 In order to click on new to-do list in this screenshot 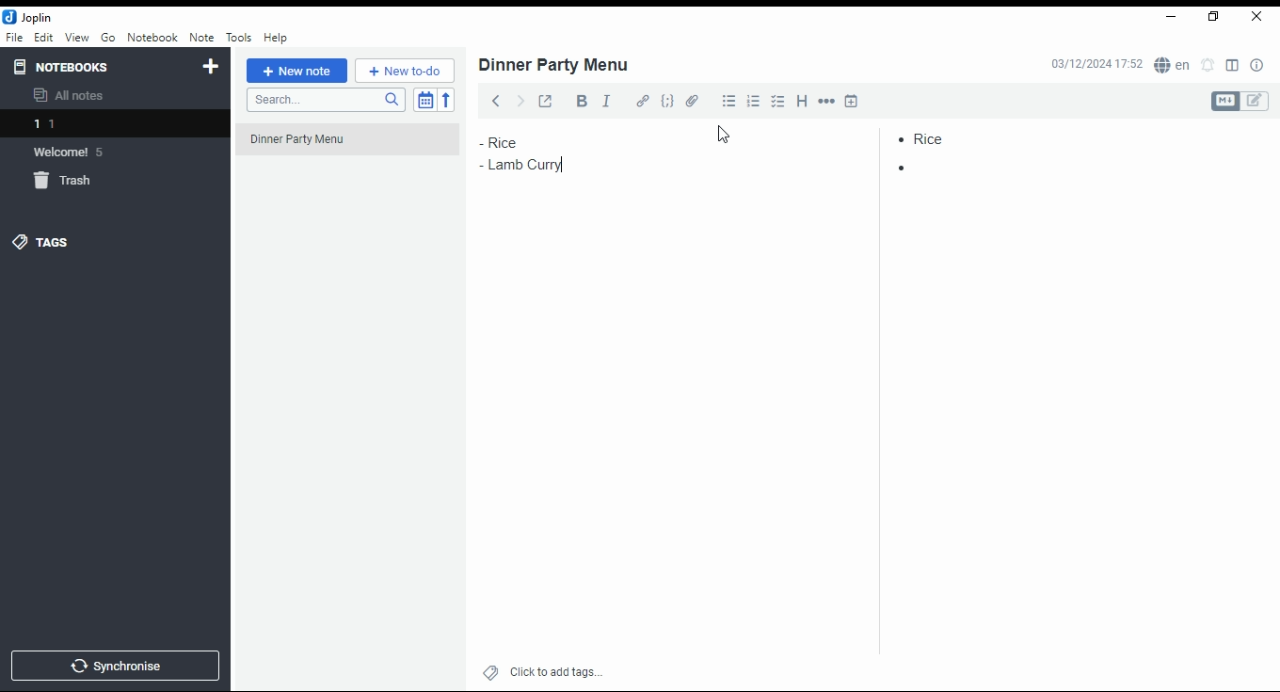, I will do `click(405, 71)`.